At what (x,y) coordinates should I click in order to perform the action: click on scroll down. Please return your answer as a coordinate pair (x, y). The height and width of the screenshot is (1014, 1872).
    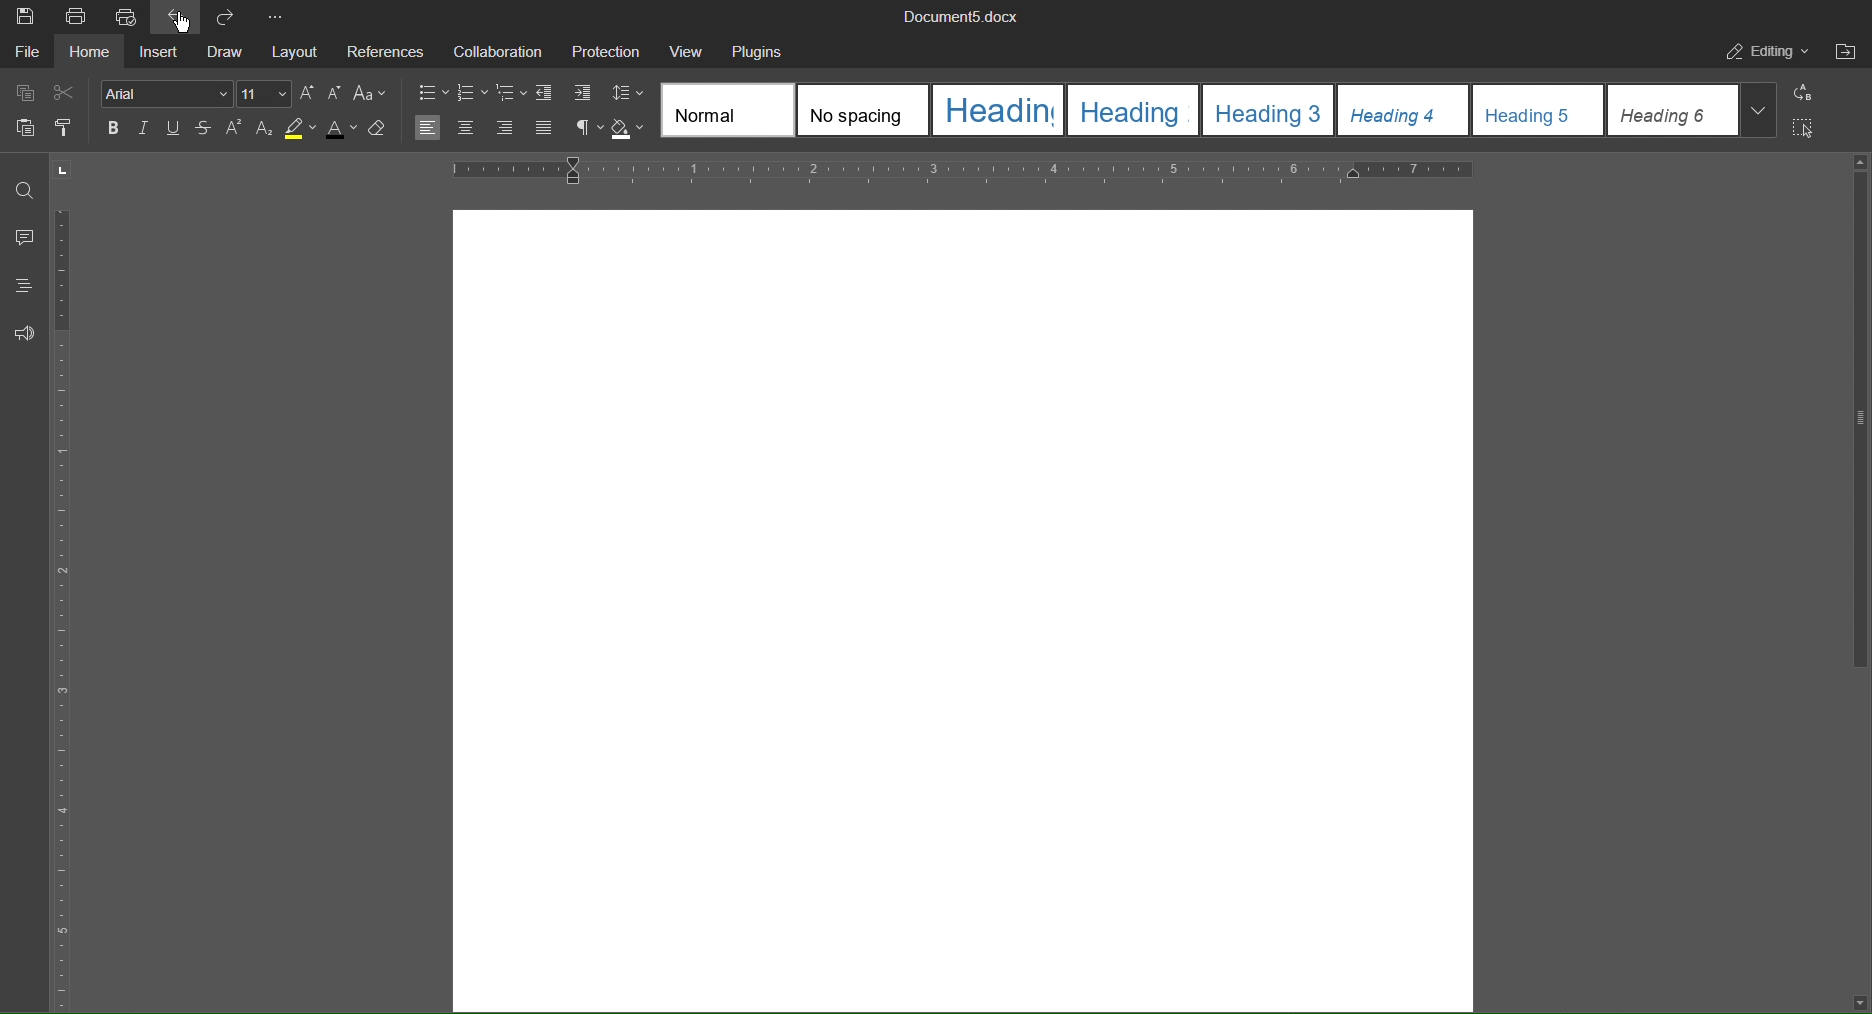
    Looking at the image, I should click on (1860, 1002).